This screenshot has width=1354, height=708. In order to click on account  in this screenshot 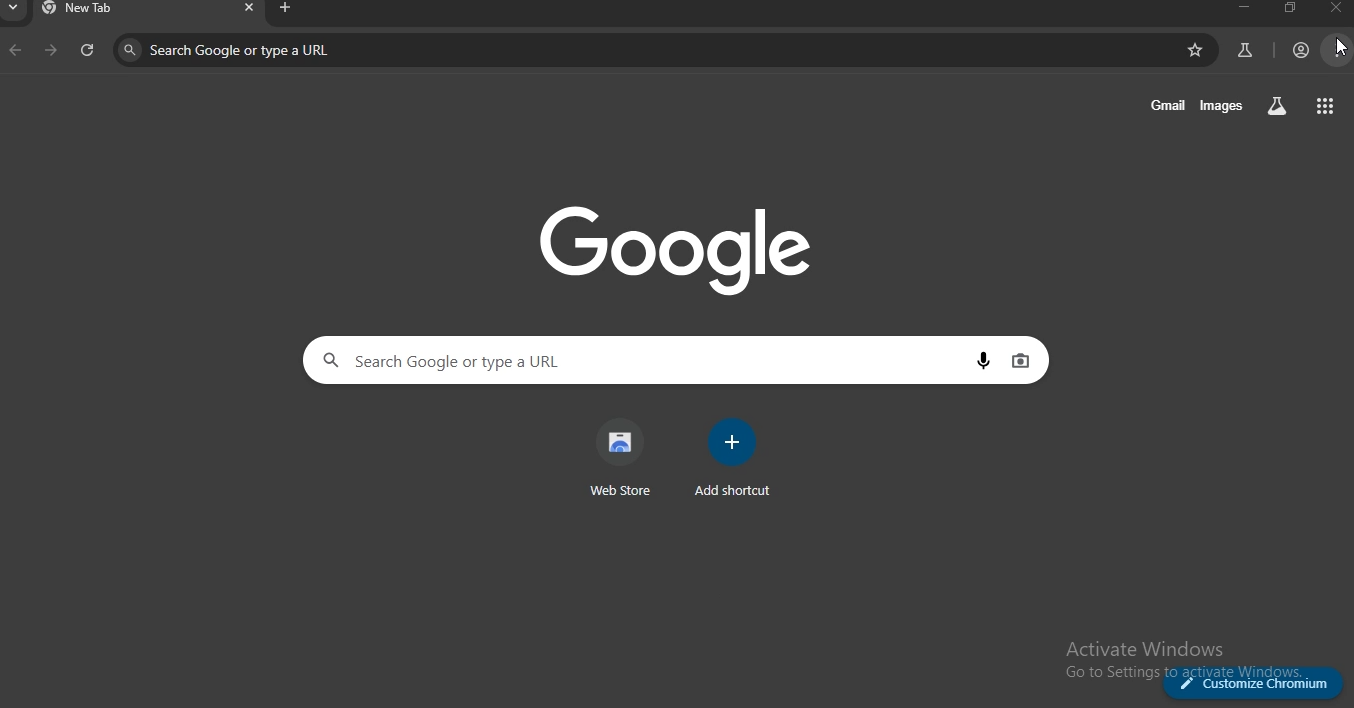, I will do `click(1300, 52)`.